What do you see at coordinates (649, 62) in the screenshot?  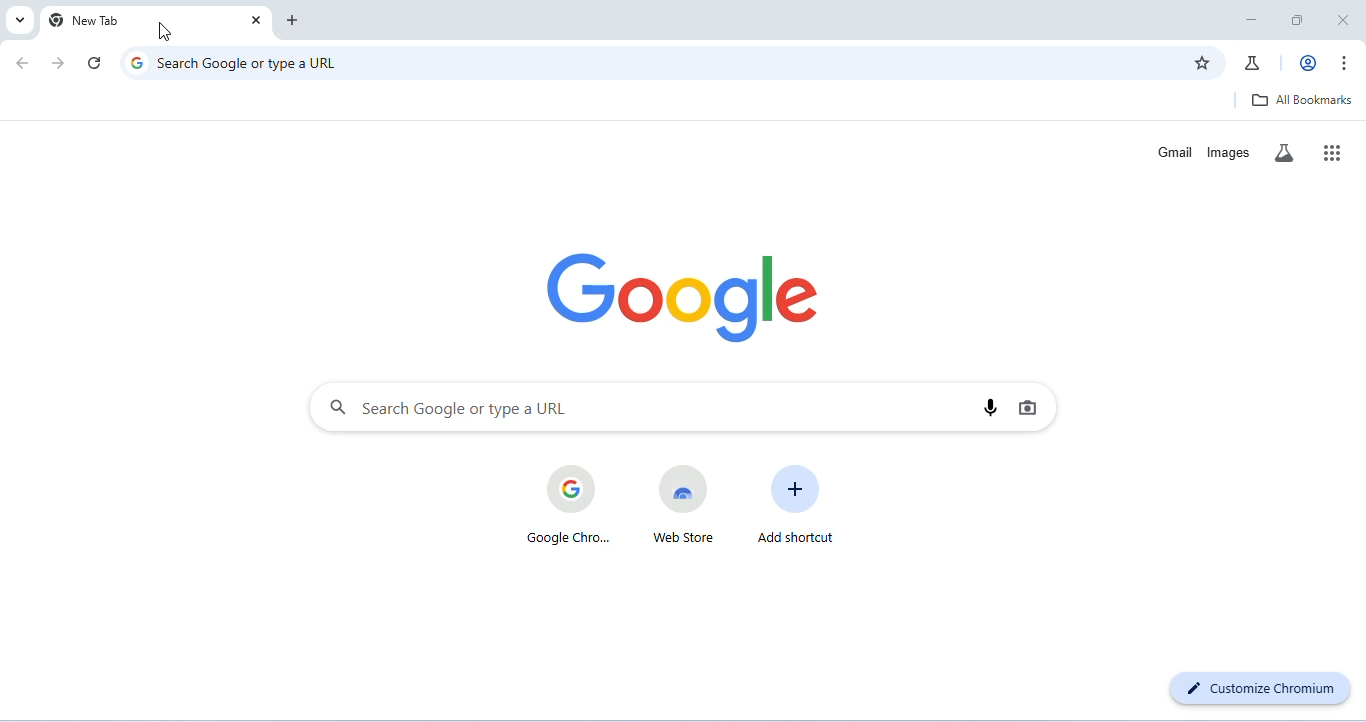 I see `search google or type a URL` at bounding box center [649, 62].